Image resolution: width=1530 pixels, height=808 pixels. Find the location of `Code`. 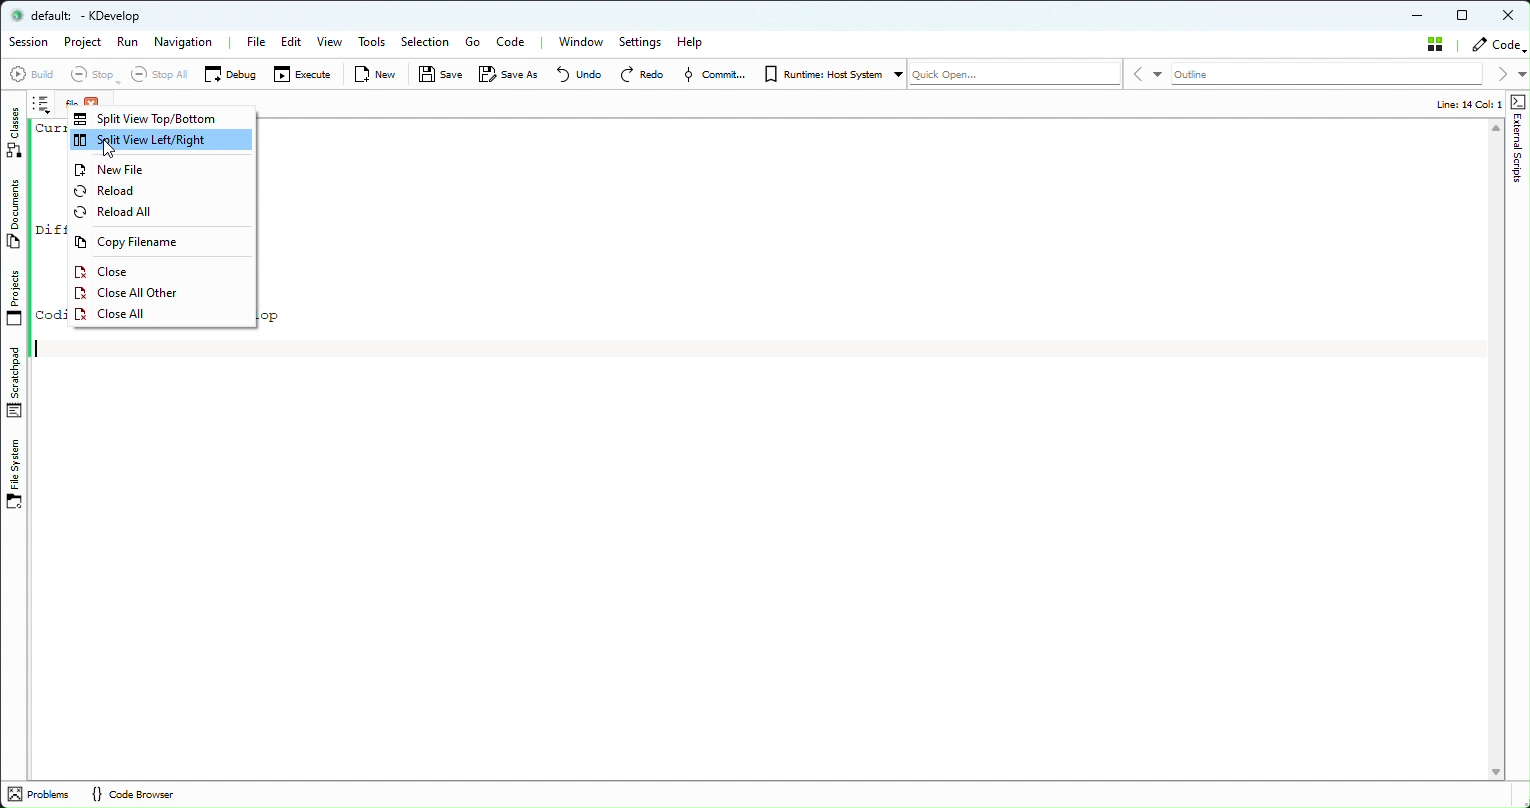

Code is located at coordinates (1497, 46).